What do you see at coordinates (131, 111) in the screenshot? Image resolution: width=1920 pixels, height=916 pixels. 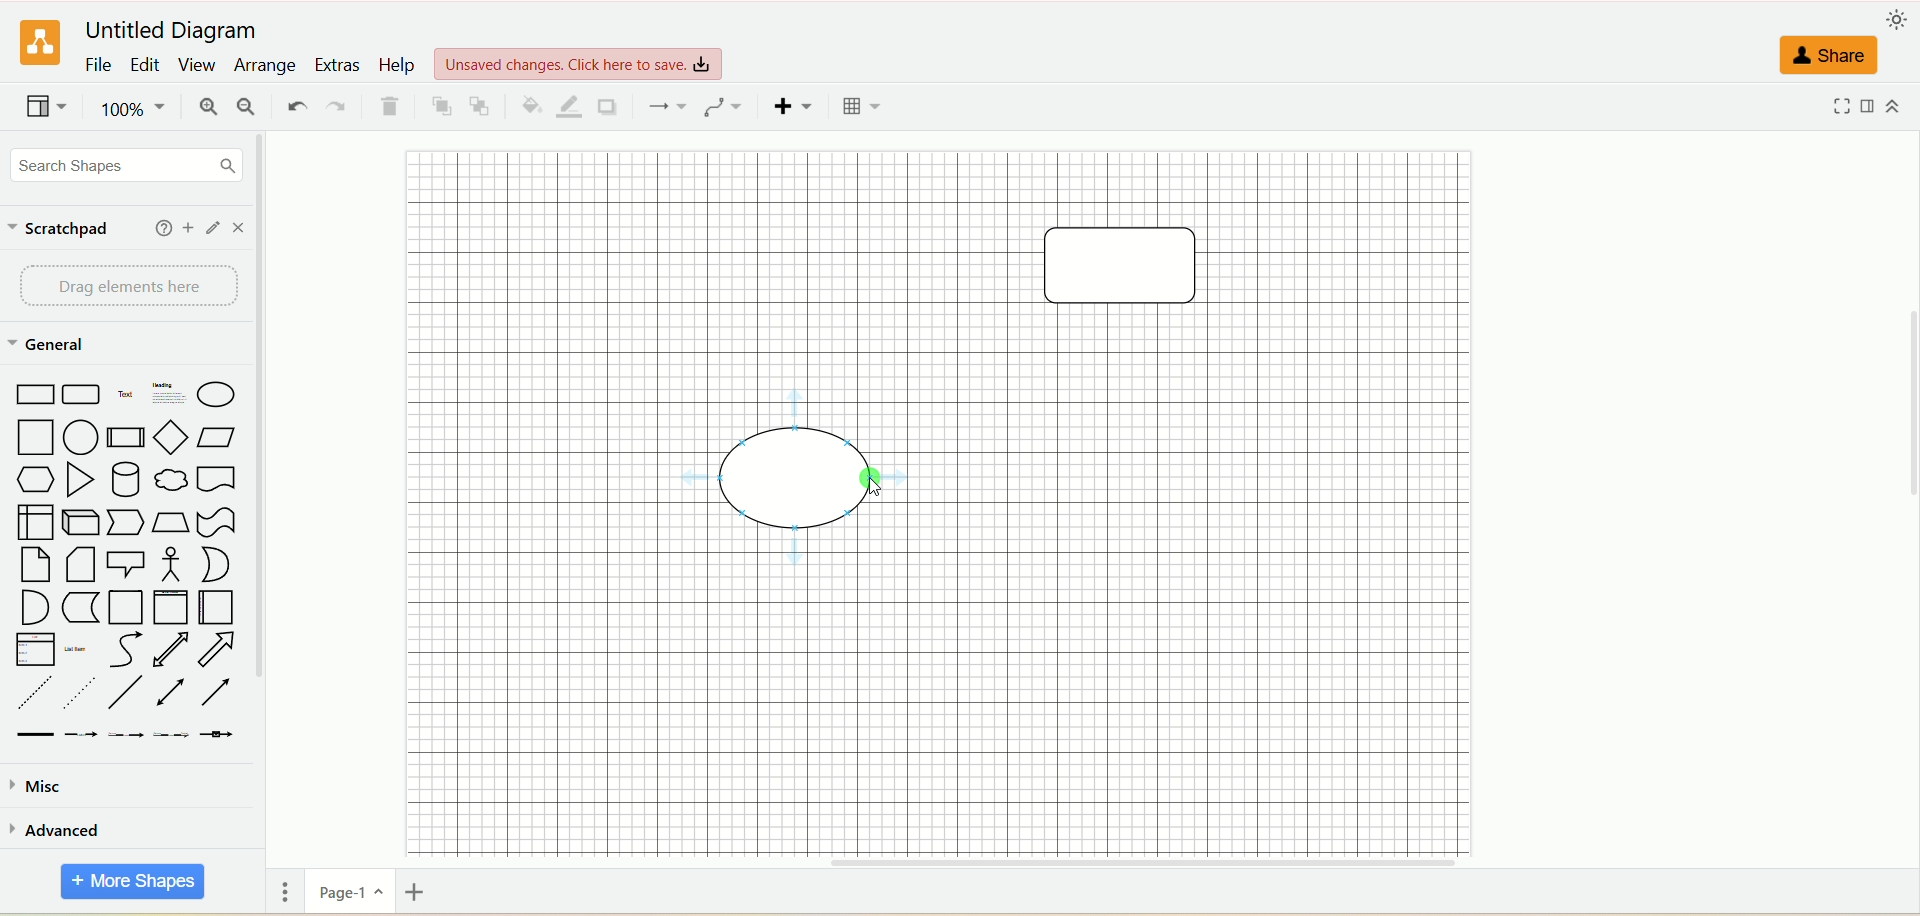 I see `zoom factor` at bounding box center [131, 111].